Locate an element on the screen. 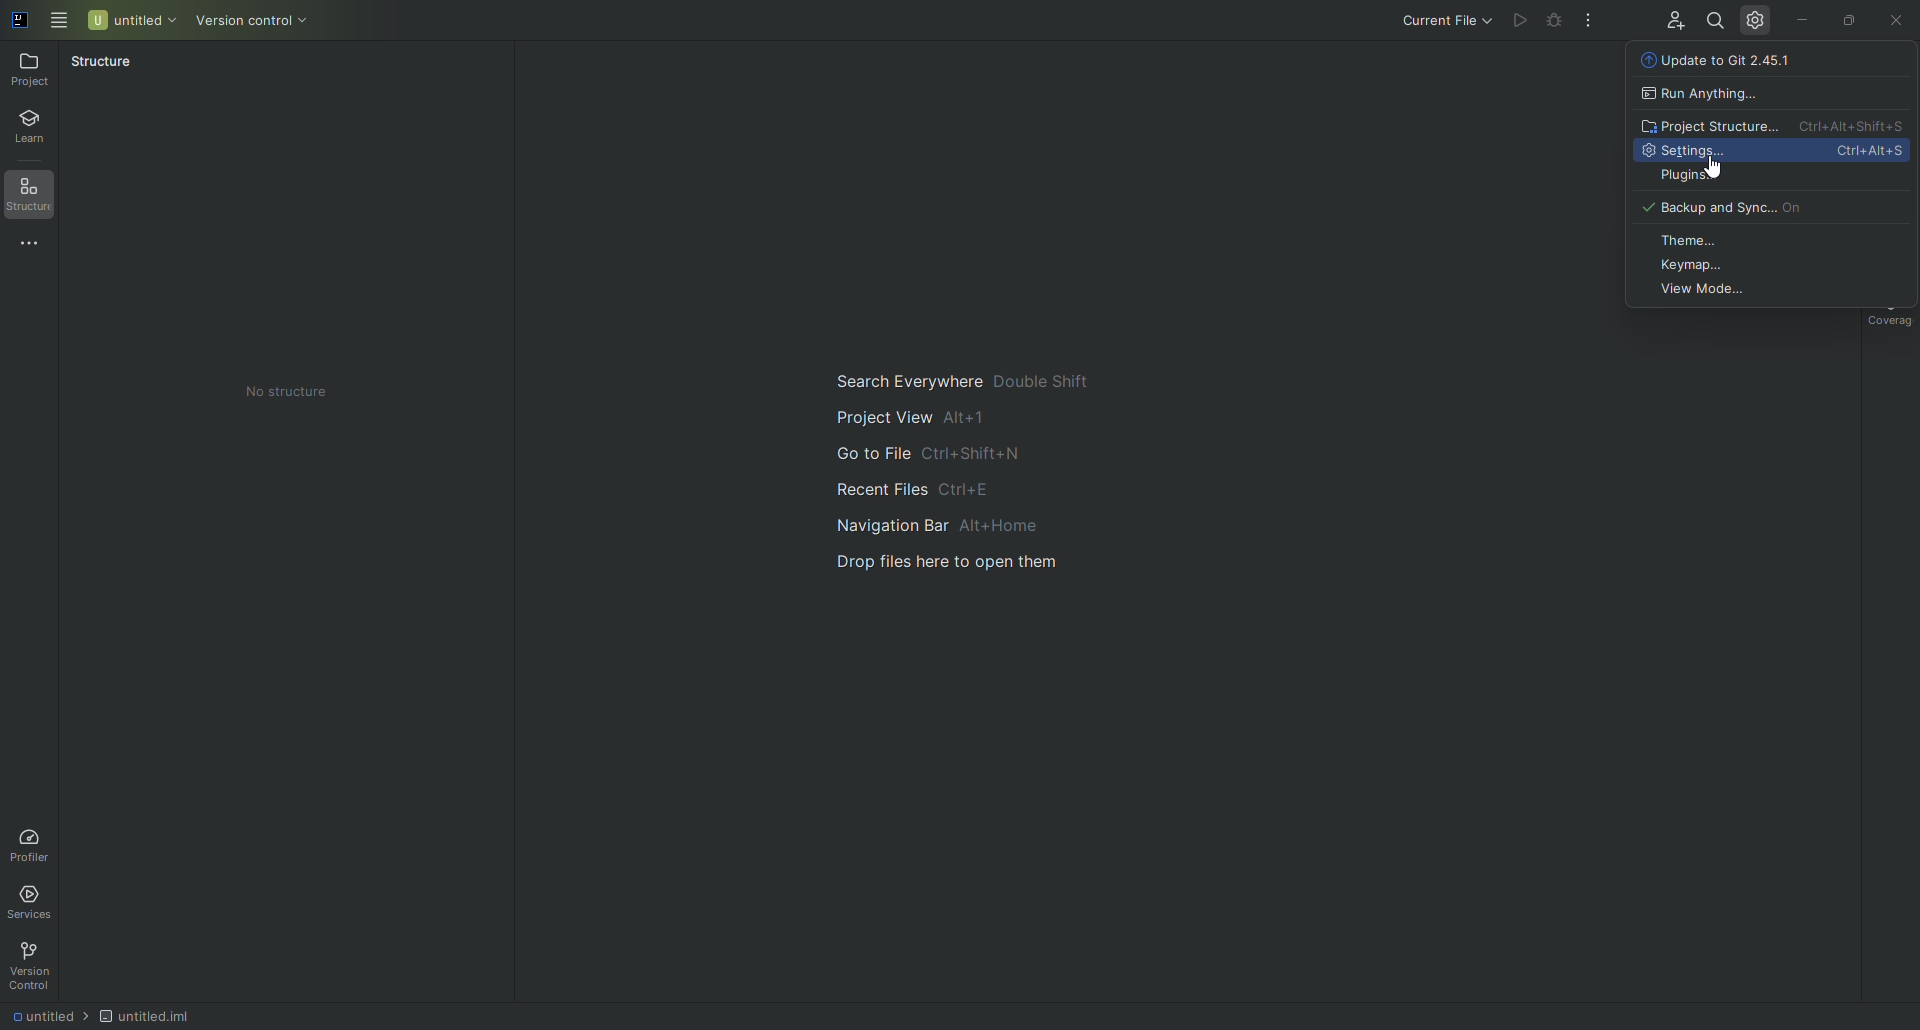 This screenshot has height=1030, width=1920. Run Anything is located at coordinates (1707, 91).